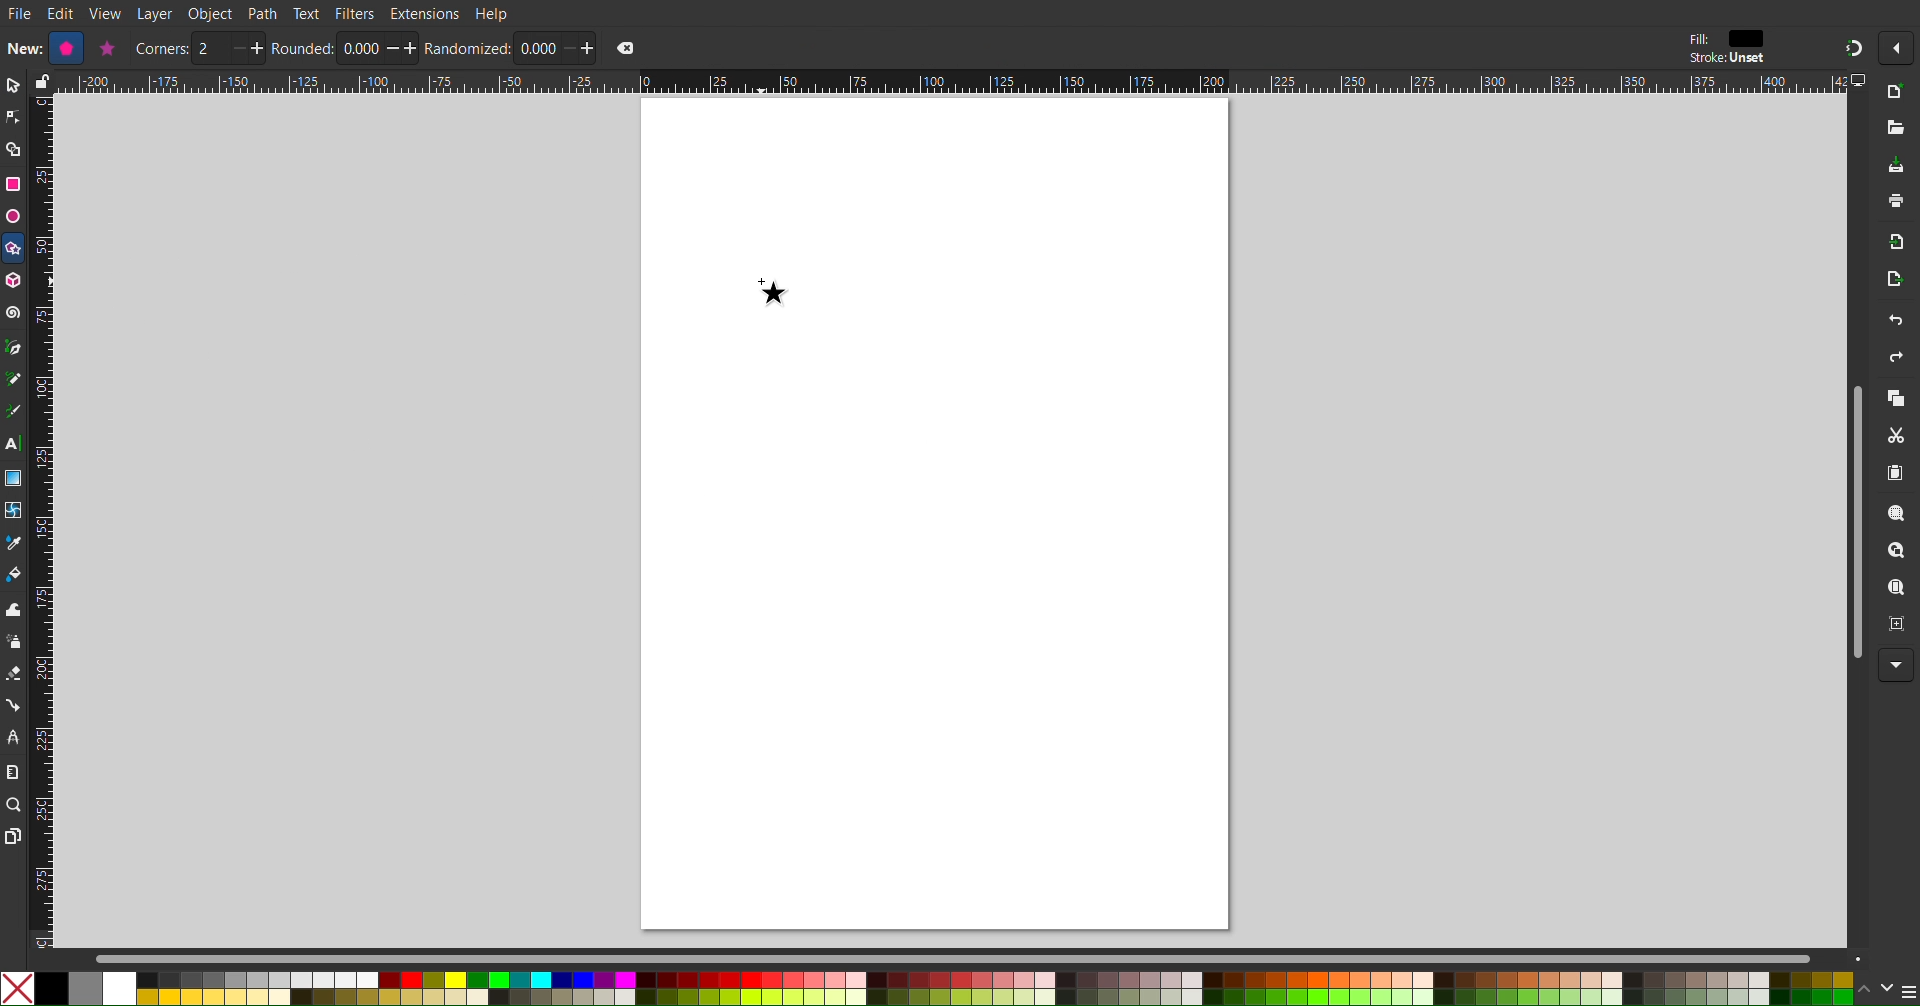 The image size is (1920, 1006). Describe the element at coordinates (1896, 282) in the screenshot. I see `Open Export` at that location.